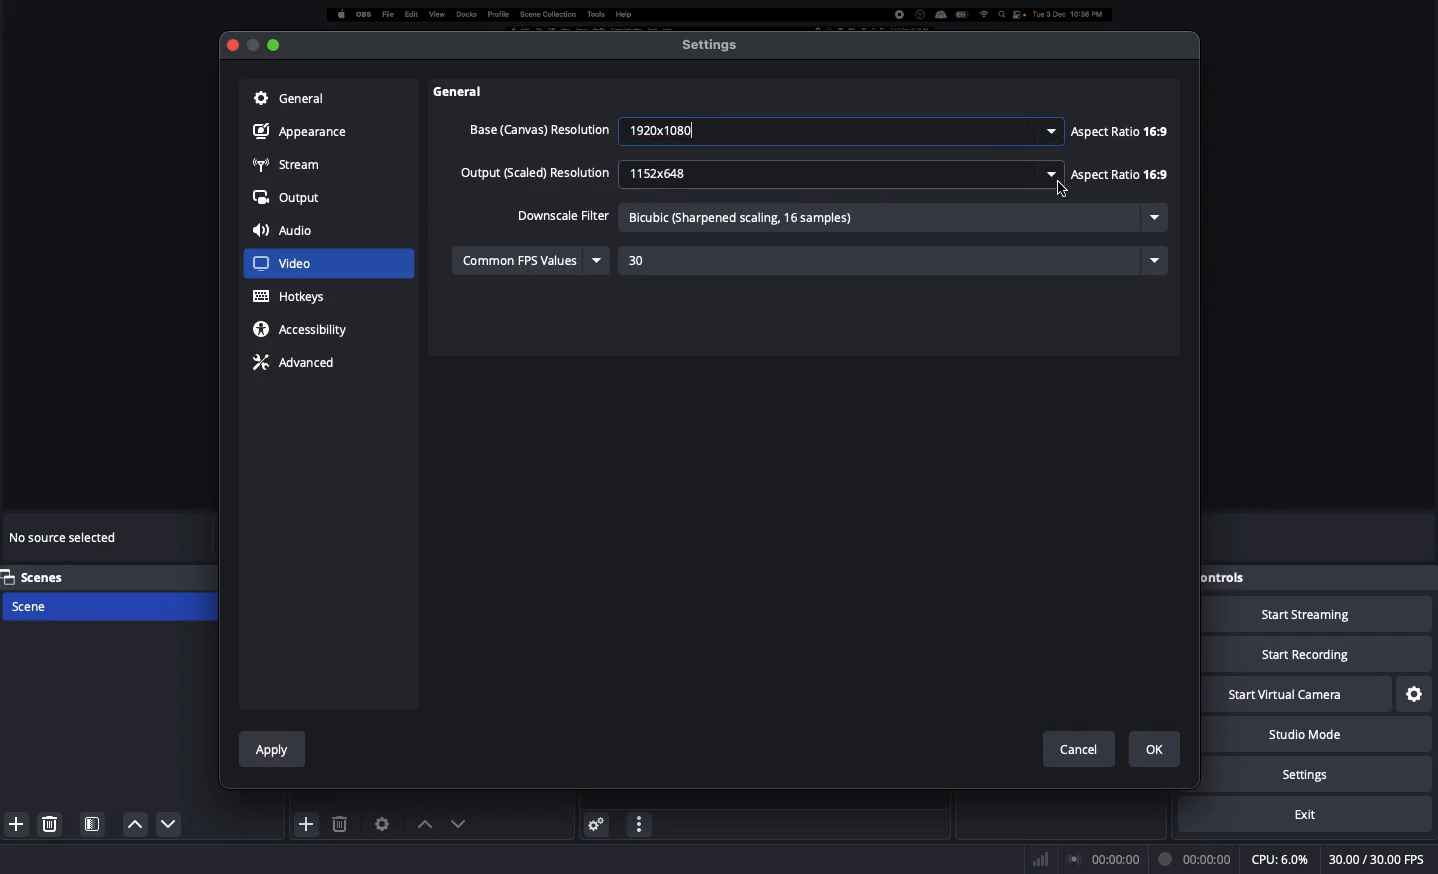 This screenshot has height=874, width=1438. Describe the element at coordinates (307, 823) in the screenshot. I see `Add` at that location.